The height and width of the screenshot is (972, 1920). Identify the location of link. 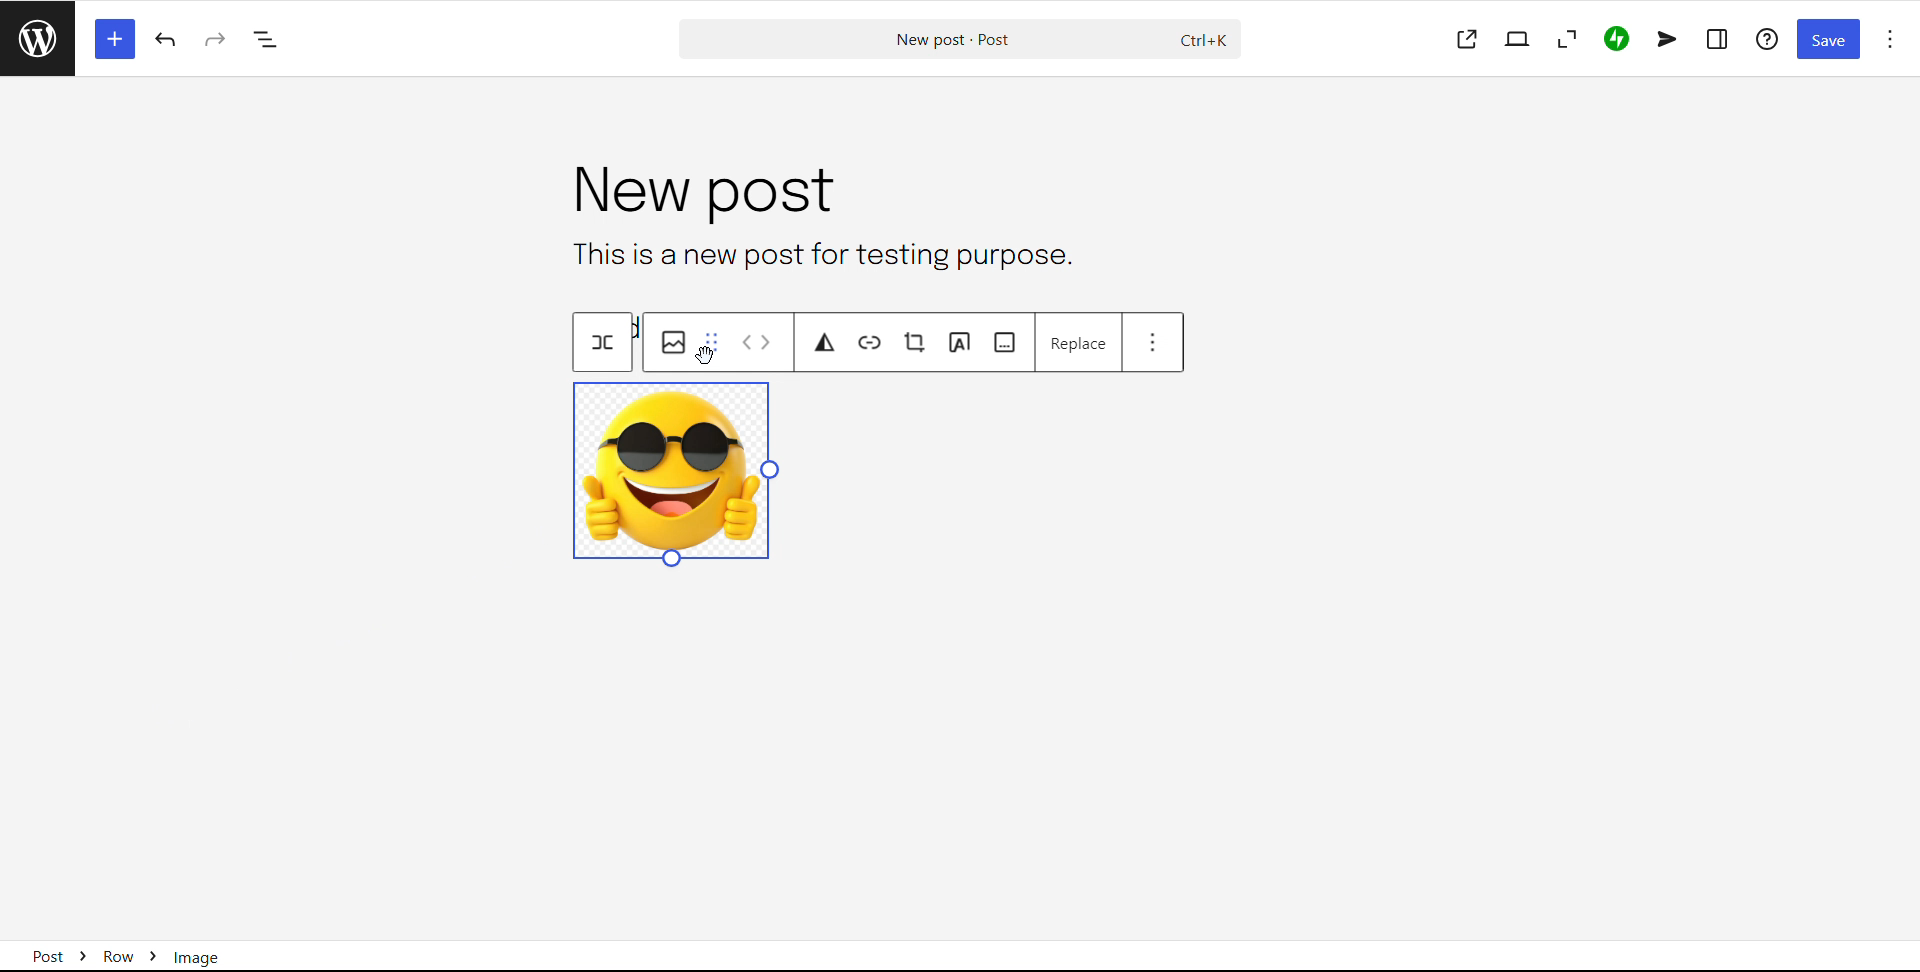
(870, 343).